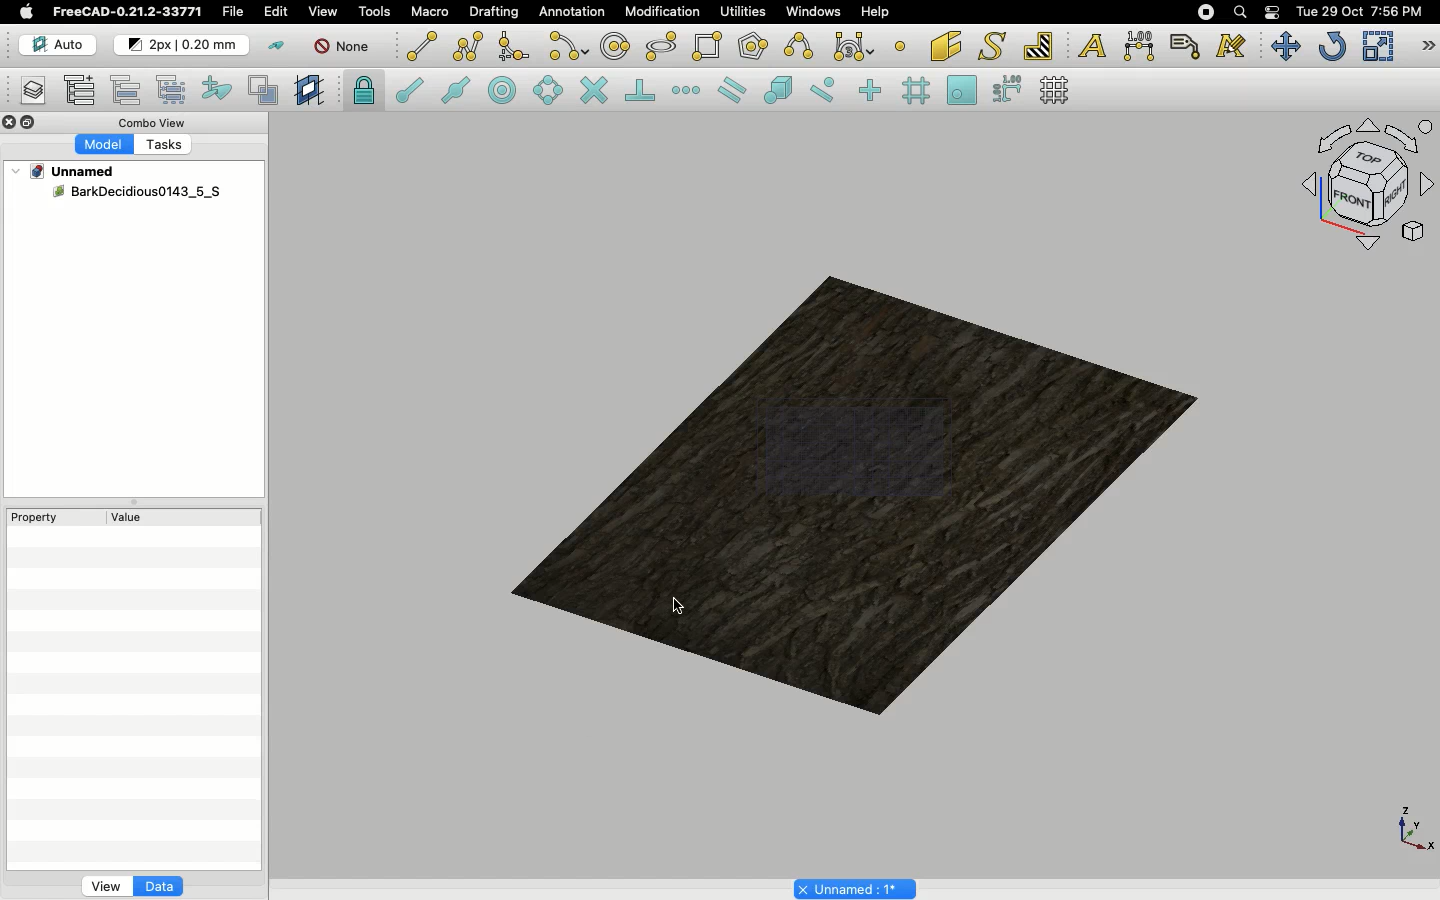 The height and width of the screenshot is (900, 1440). What do you see at coordinates (84, 92) in the screenshot?
I see `Add new named group` at bounding box center [84, 92].